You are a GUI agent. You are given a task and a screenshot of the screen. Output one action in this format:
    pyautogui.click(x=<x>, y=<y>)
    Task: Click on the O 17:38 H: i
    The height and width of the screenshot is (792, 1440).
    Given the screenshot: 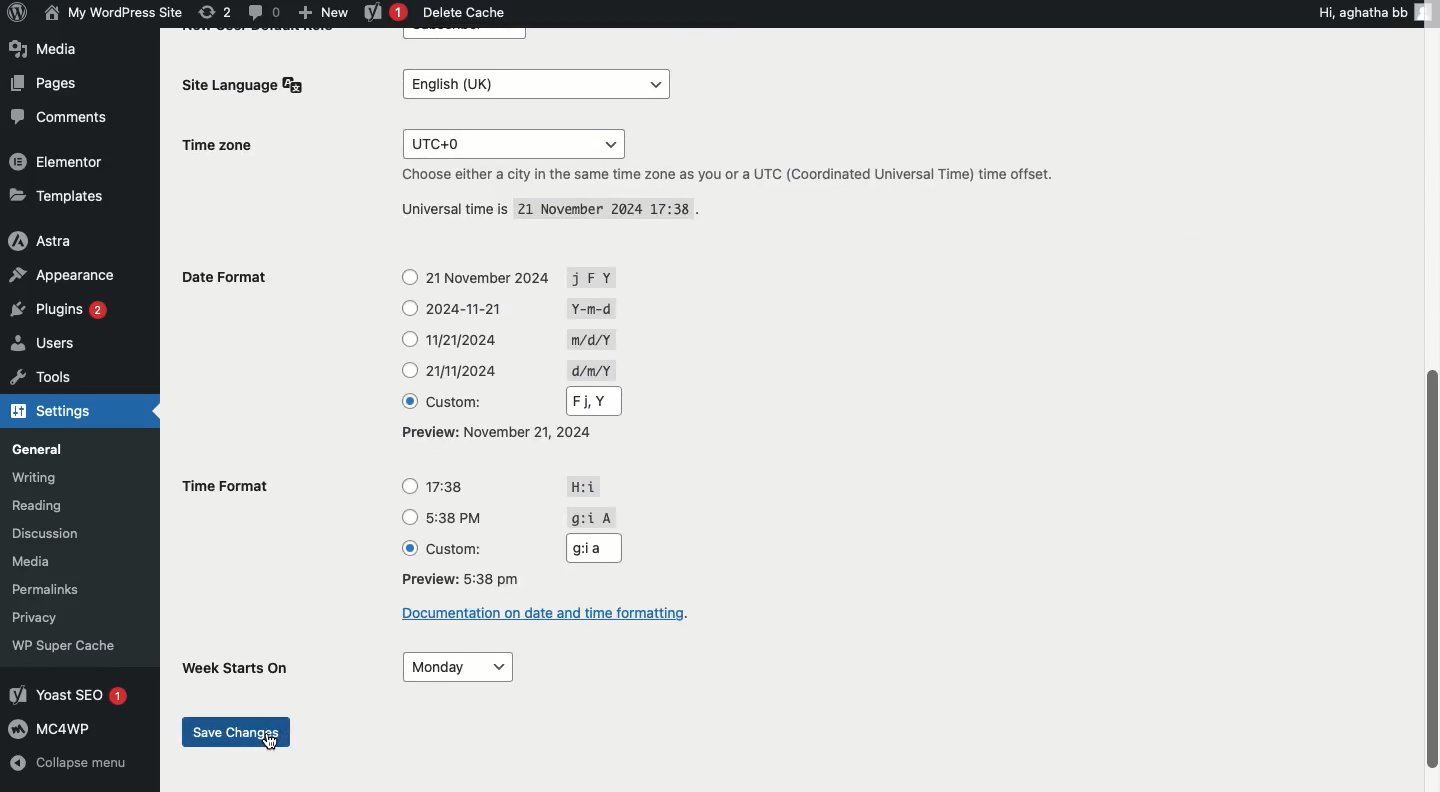 What is the action you would take?
    pyautogui.click(x=496, y=483)
    